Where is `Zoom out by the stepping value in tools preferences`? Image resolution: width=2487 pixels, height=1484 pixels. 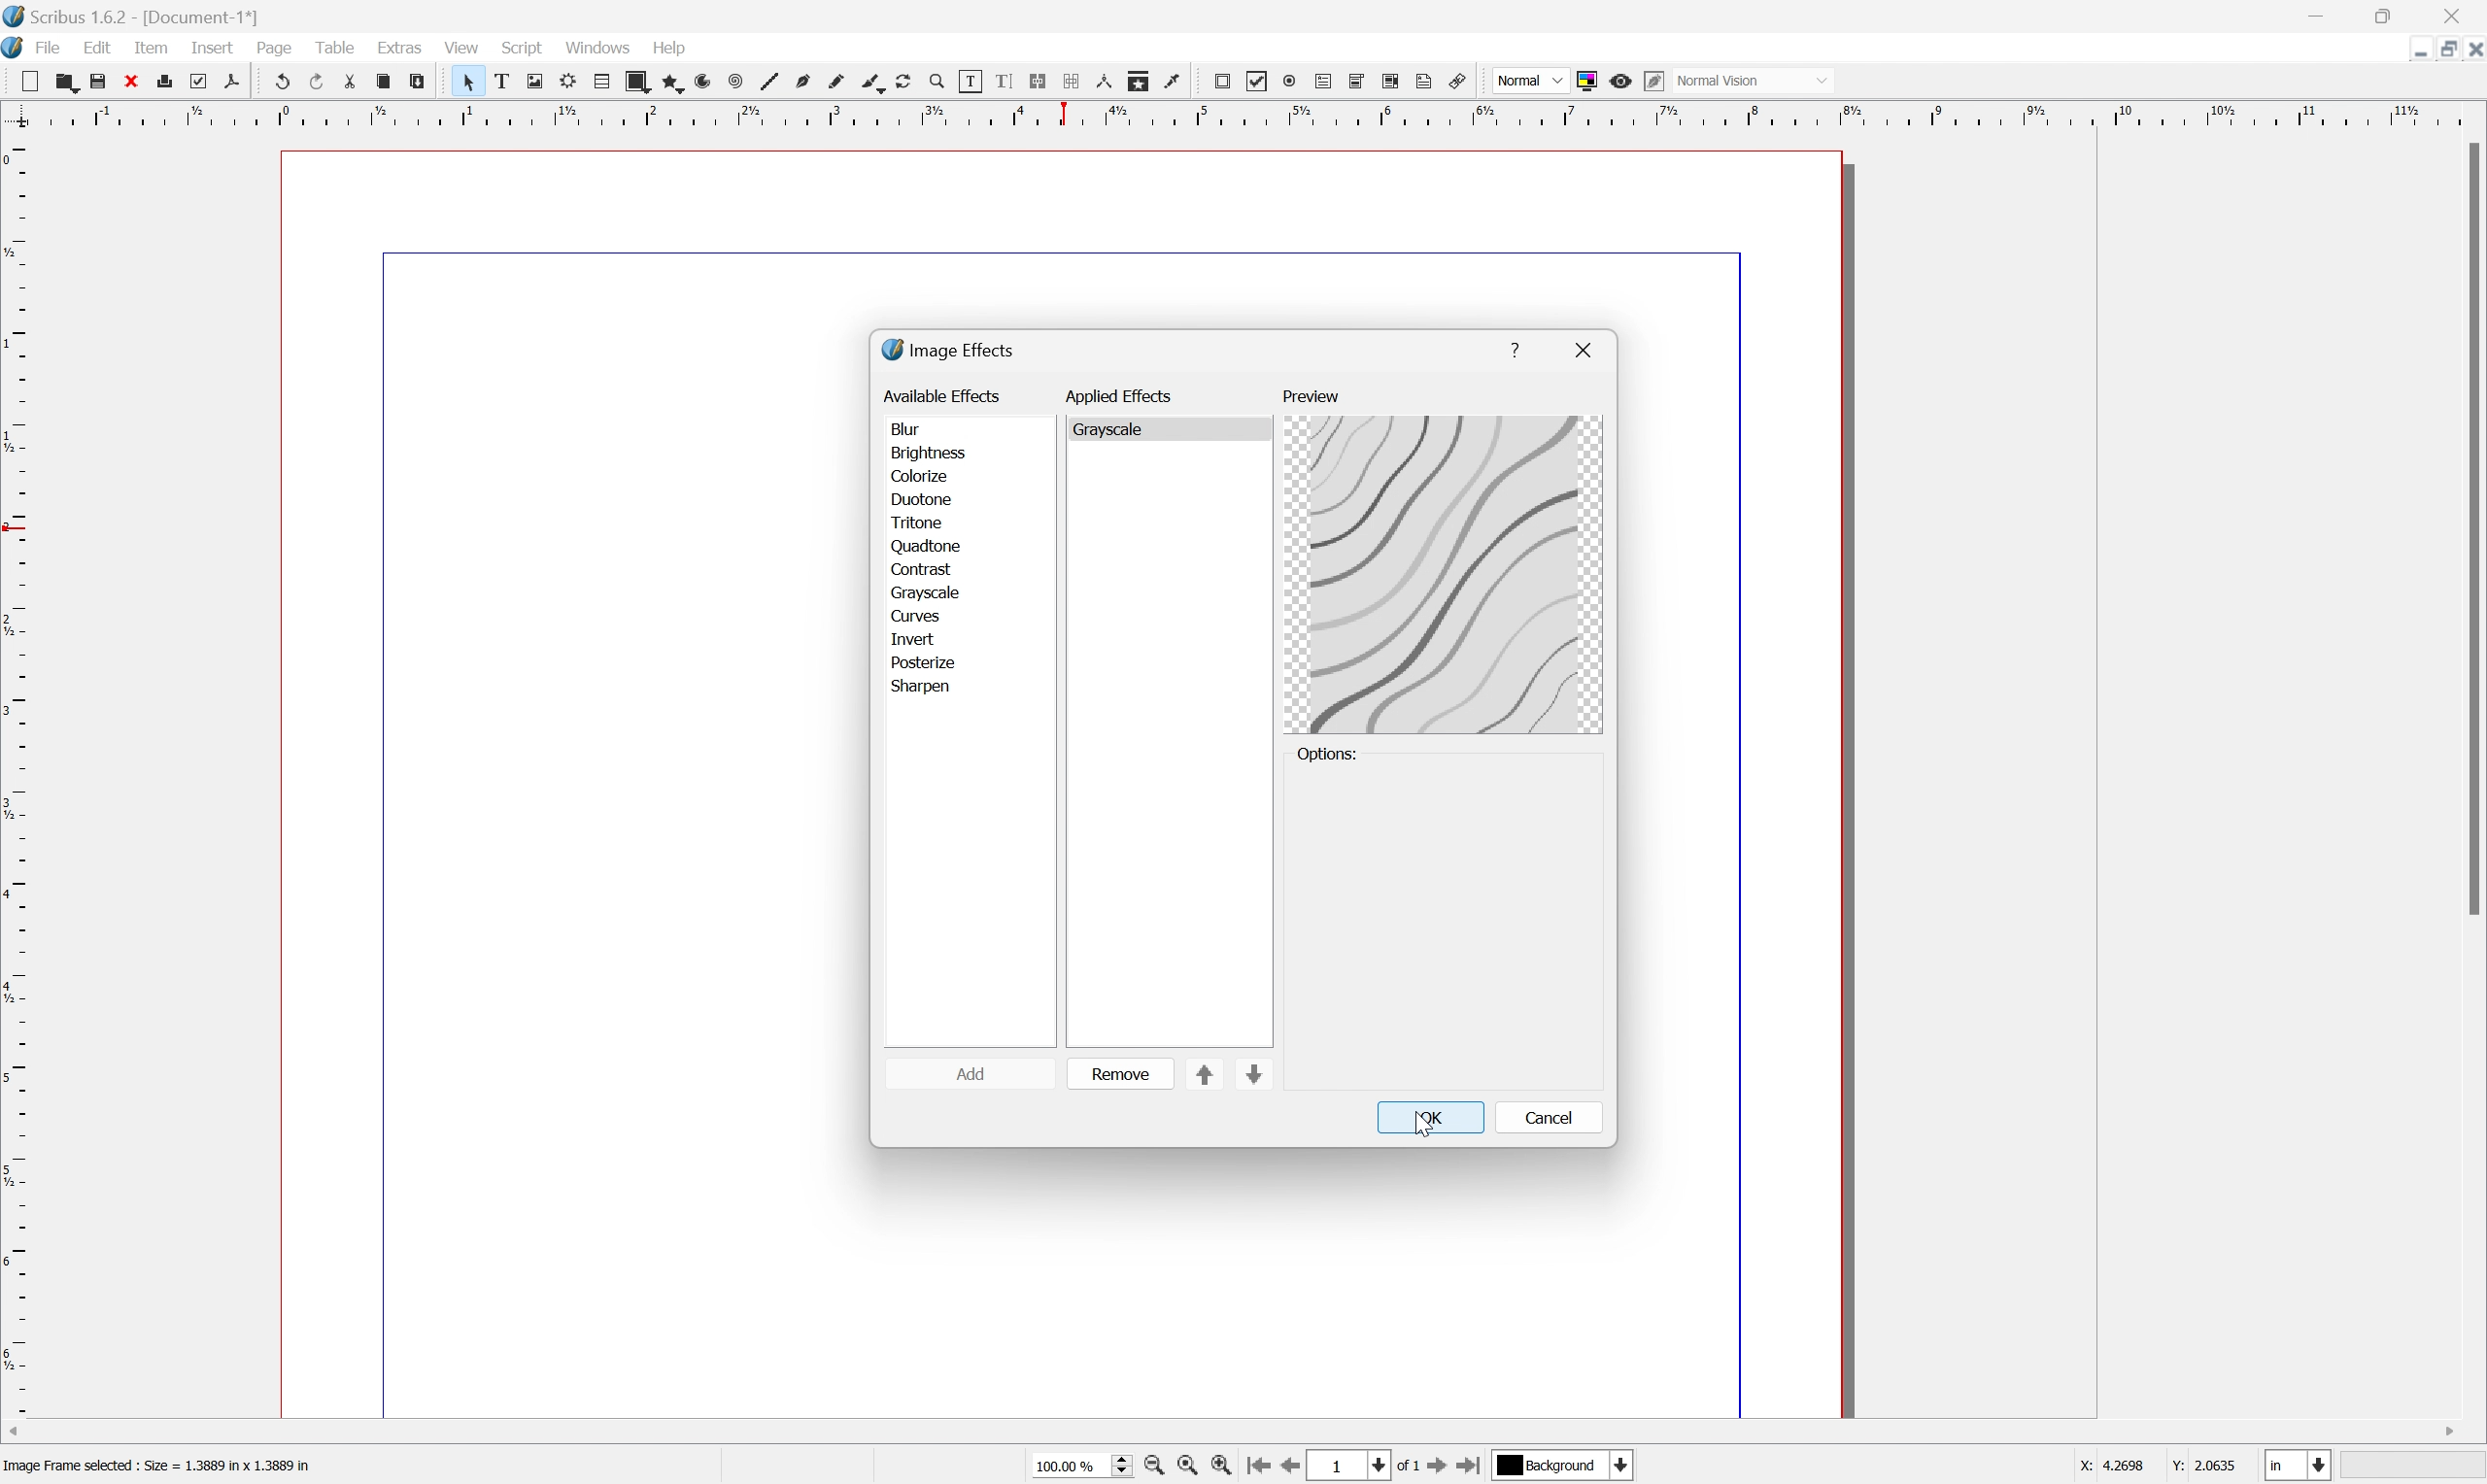 Zoom out by the stepping value in tools preferences is located at coordinates (1153, 1469).